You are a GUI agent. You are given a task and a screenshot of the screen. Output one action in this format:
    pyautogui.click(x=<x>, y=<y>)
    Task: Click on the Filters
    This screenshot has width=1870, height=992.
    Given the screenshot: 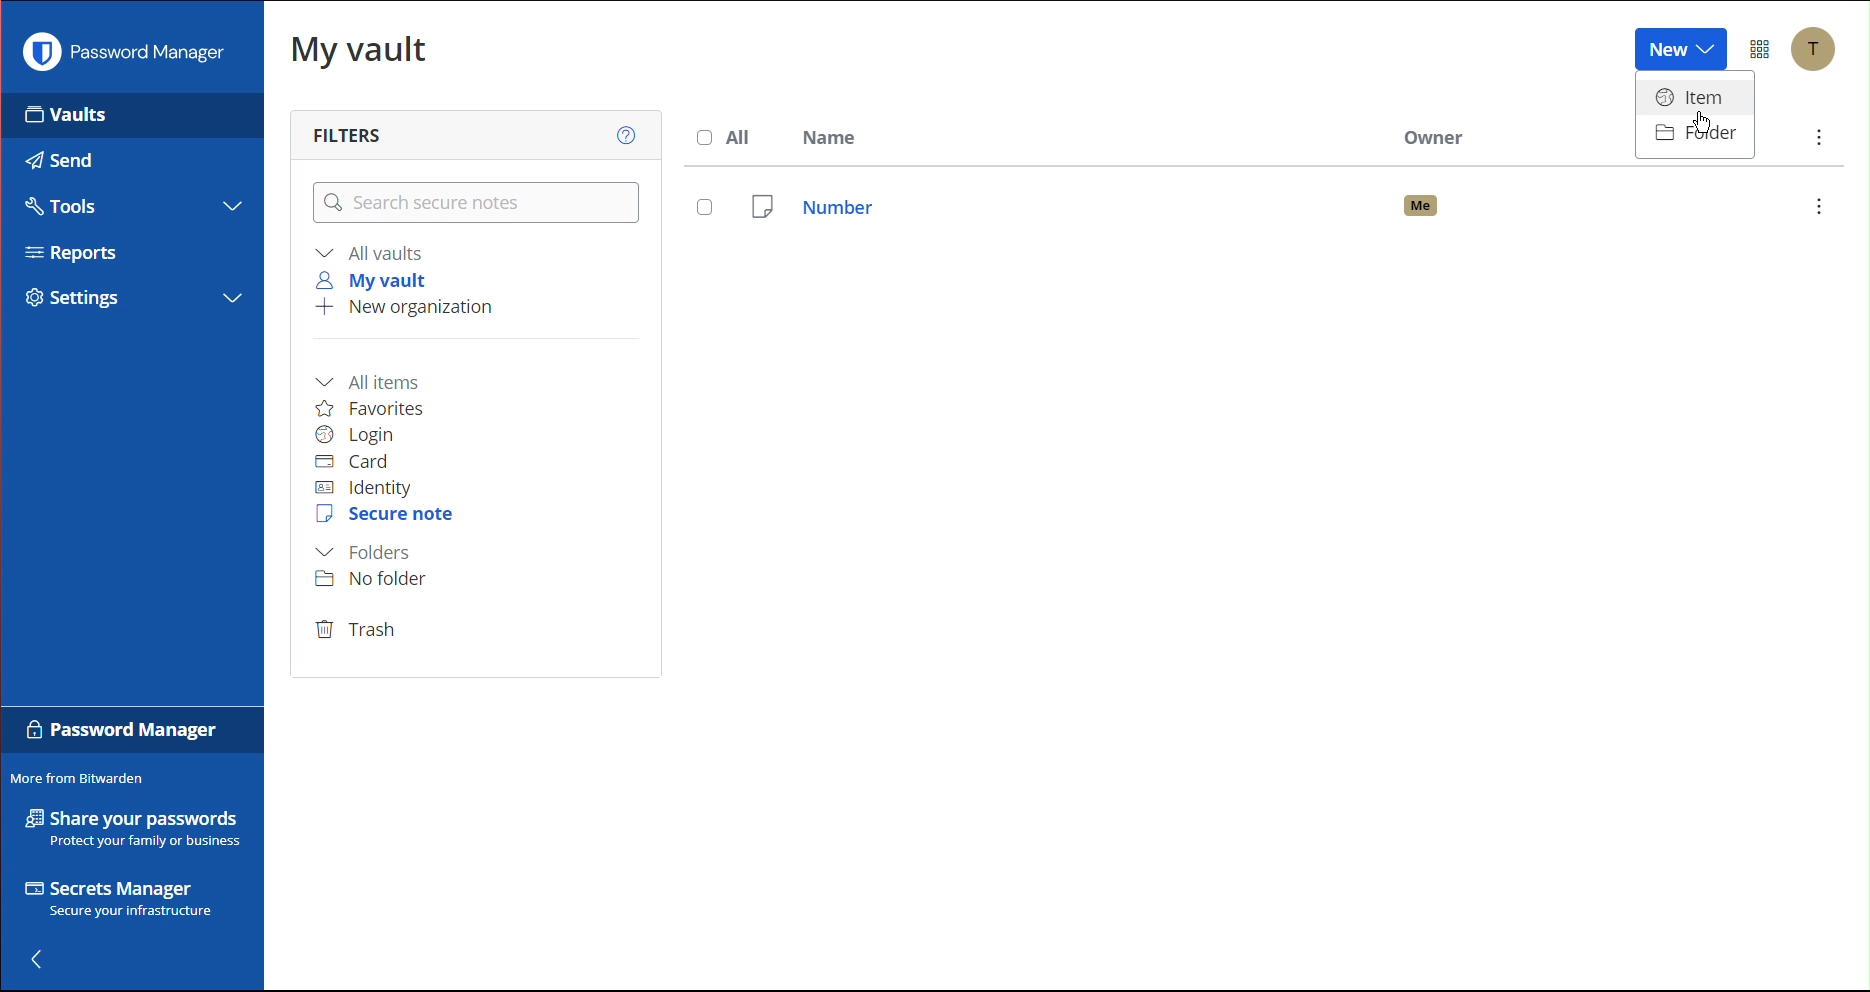 What is the action you would take?
    pyautogui.click(x=353, y=133)
    